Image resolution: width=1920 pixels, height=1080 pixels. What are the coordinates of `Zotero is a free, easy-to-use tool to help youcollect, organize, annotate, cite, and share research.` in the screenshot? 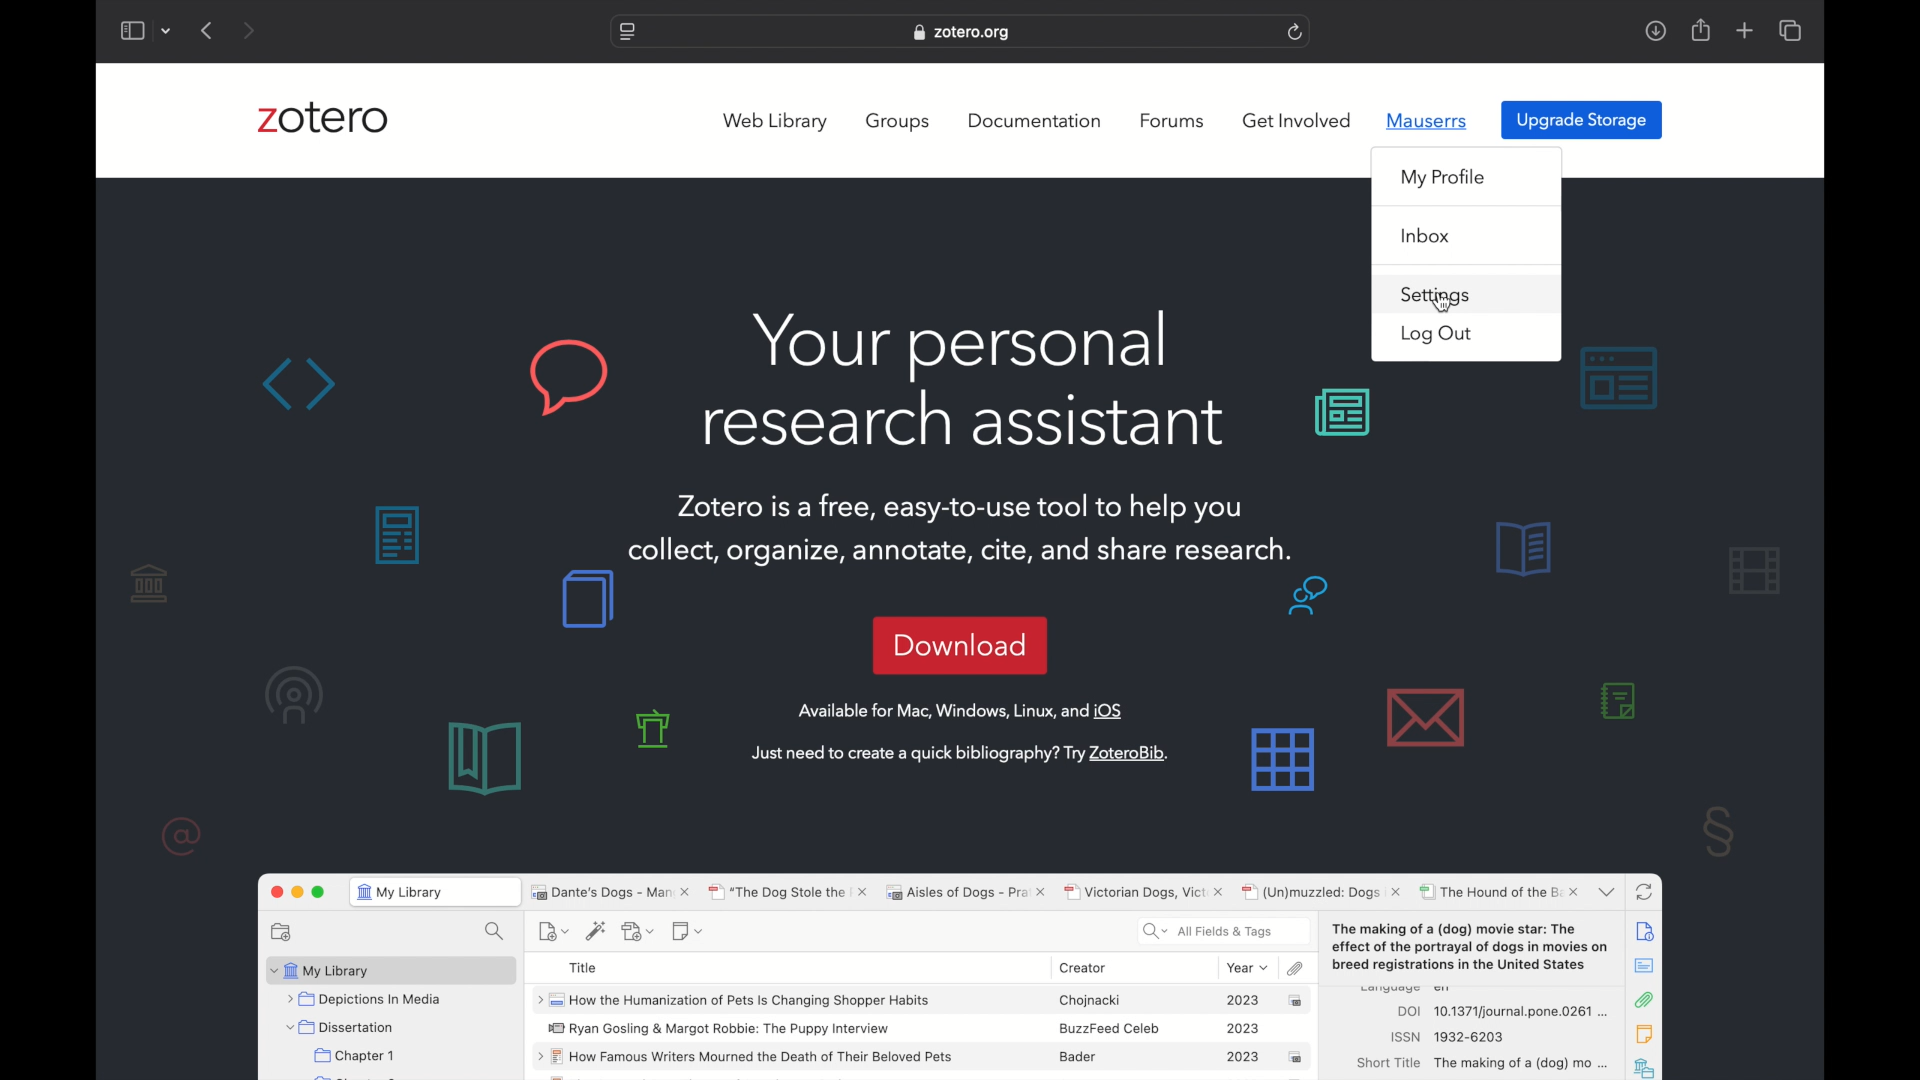 It's located at (964, 524).